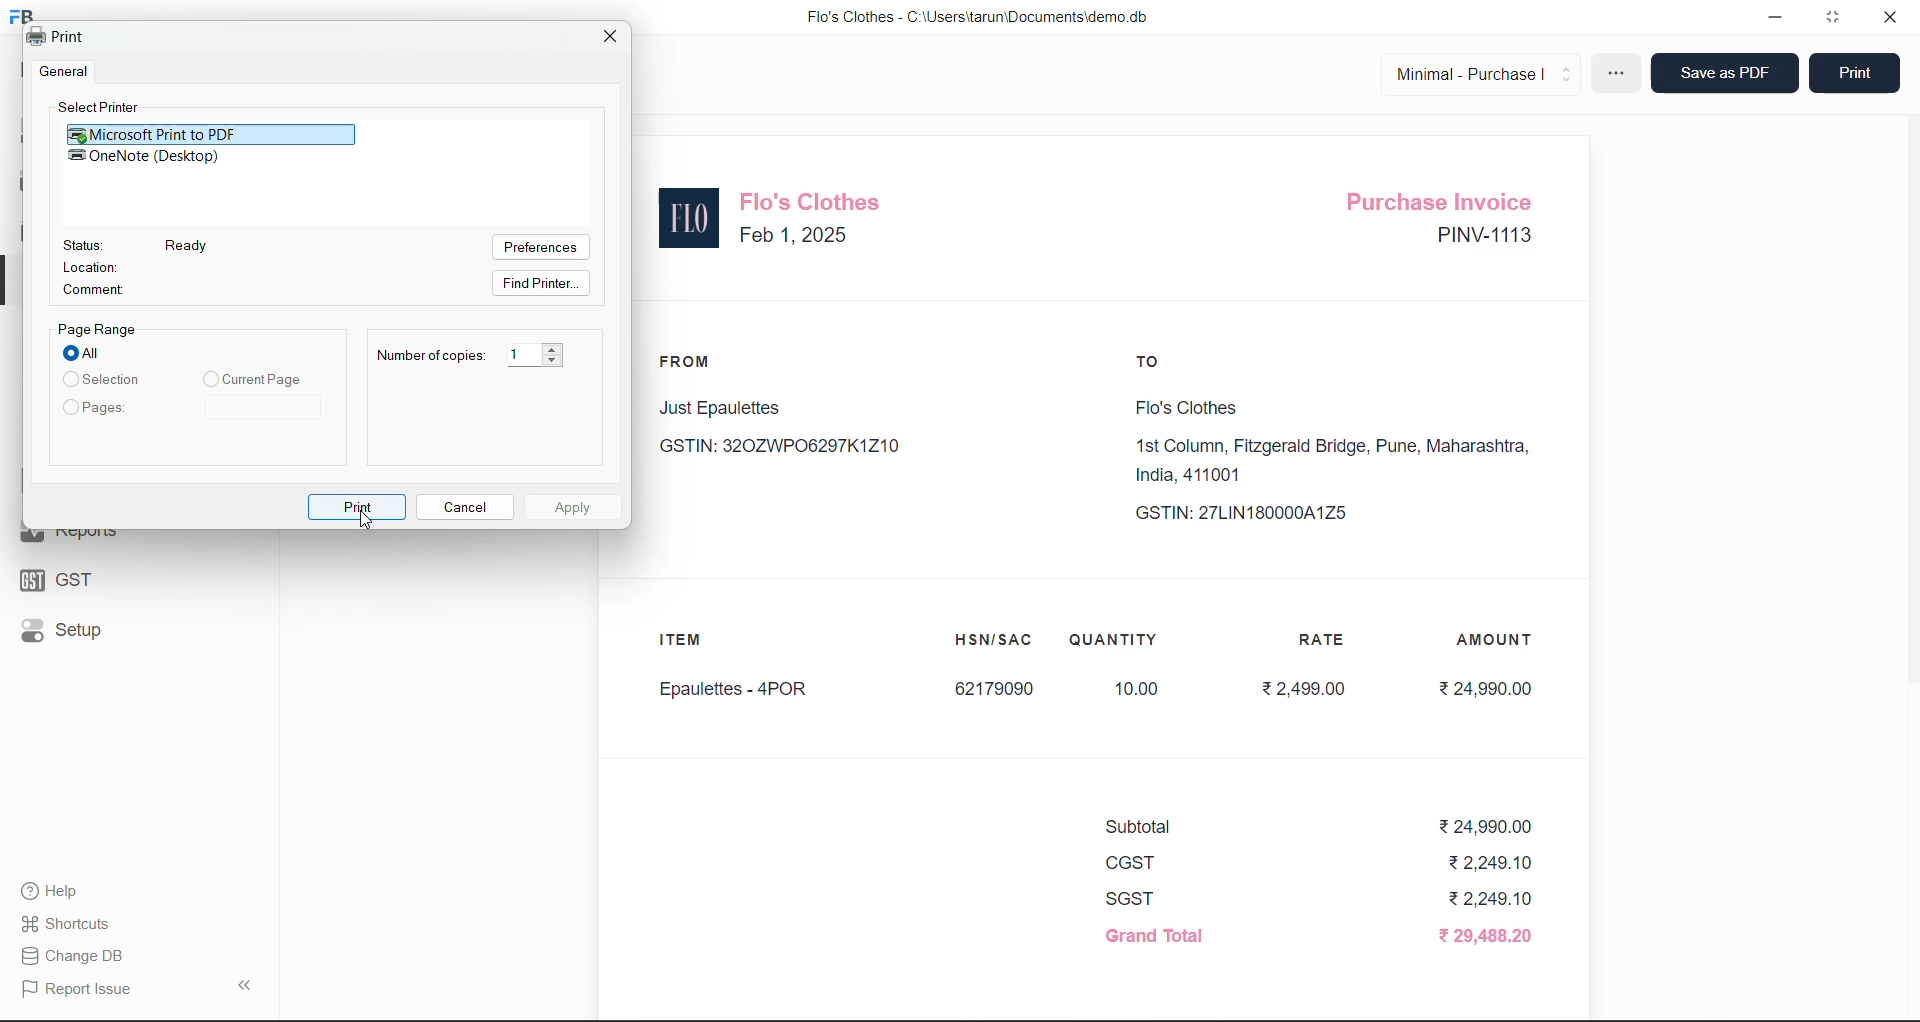 The image size is (1920, 1022). What do you see at coordinates (366, 525) in the screenshot?
I see `cursor` at bounding box center [366, 525].